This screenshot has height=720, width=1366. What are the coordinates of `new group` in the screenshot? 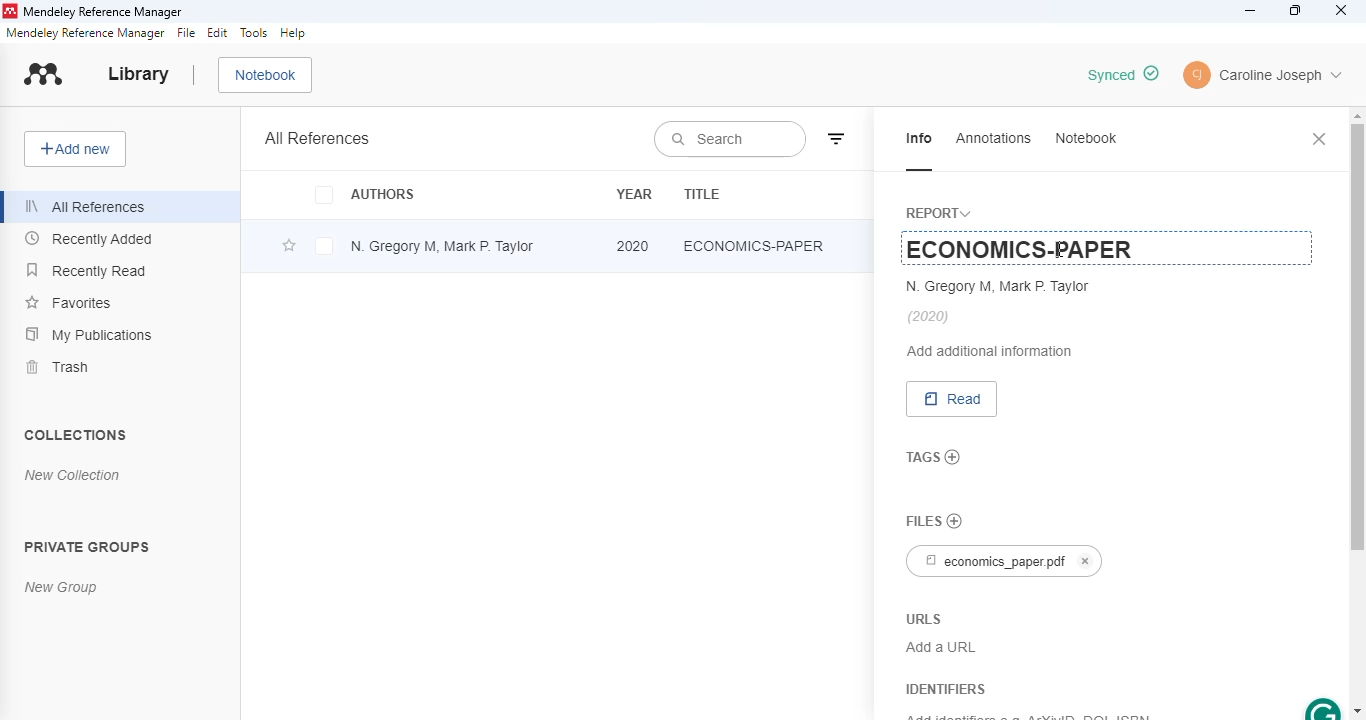 It's located at (61, 586).